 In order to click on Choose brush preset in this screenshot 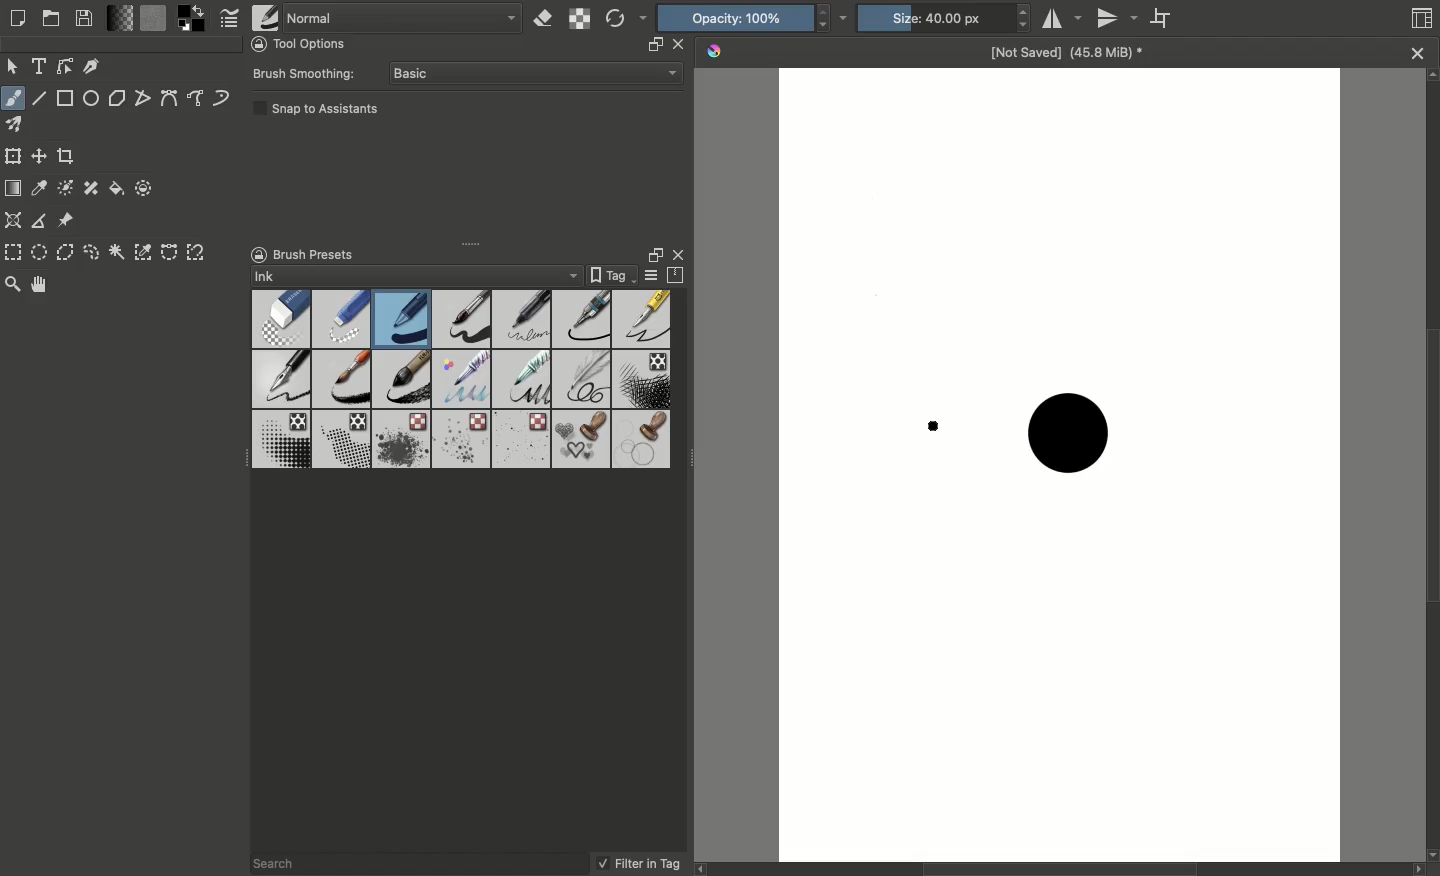, I will do `click(265, 18)`.